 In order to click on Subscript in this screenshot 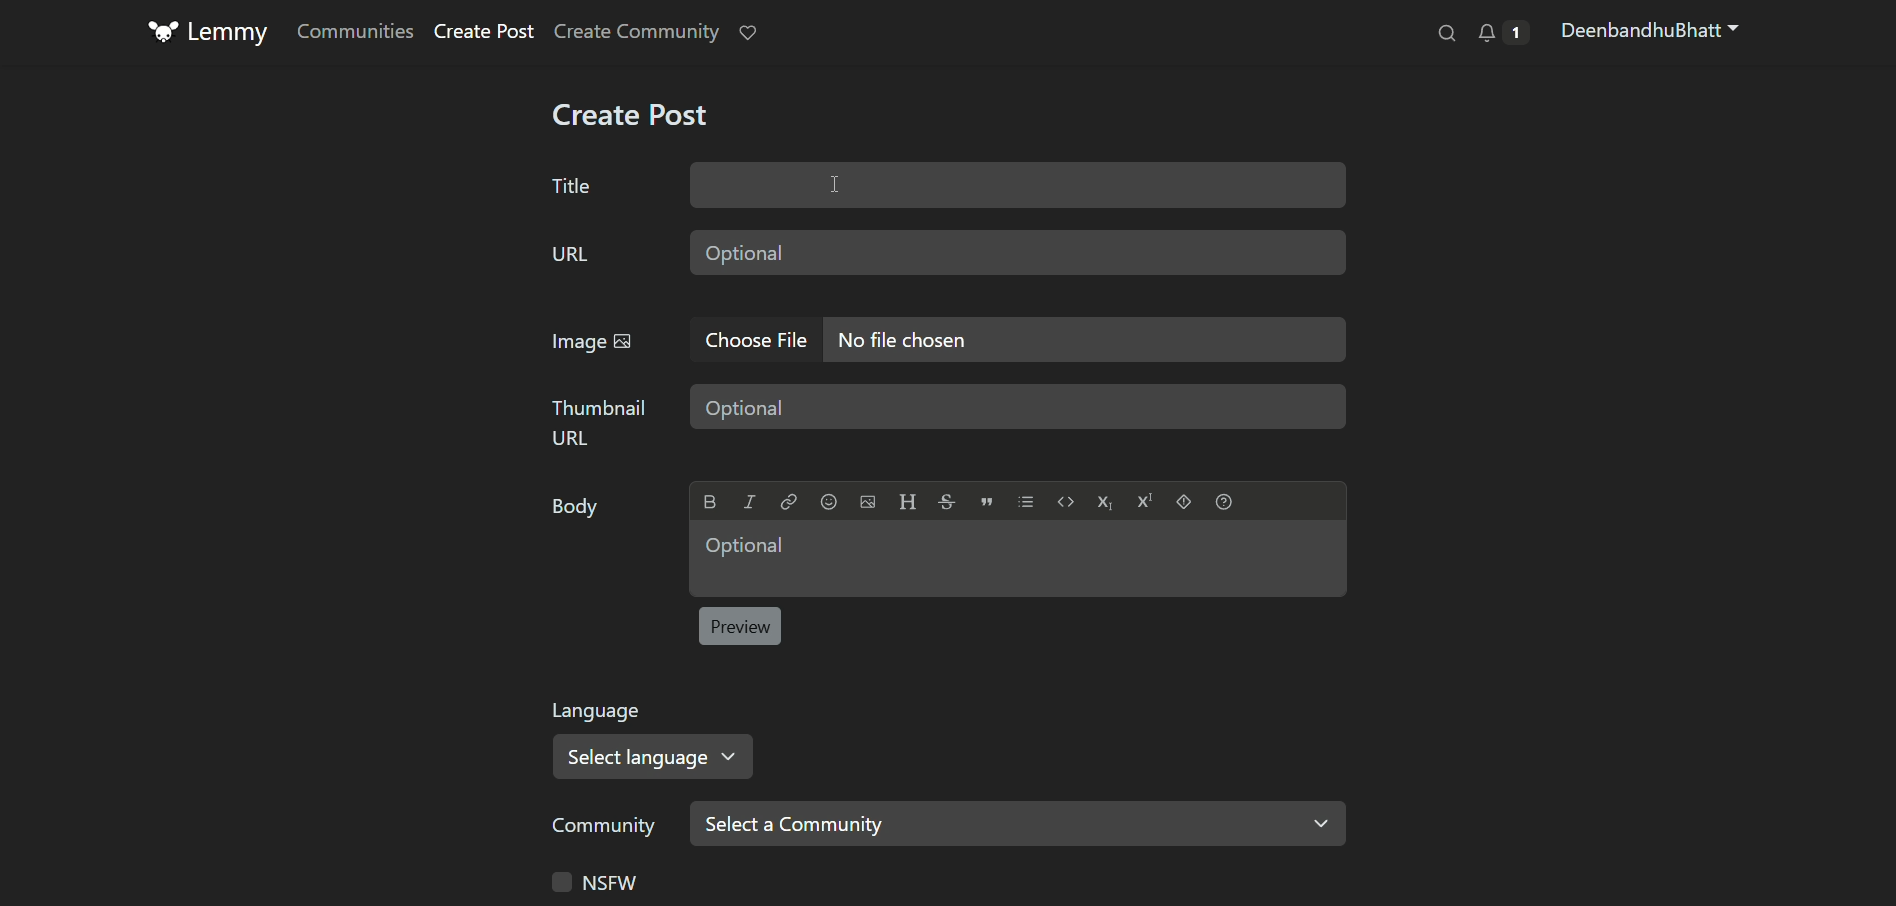, I will do `click(1104, 503)`.